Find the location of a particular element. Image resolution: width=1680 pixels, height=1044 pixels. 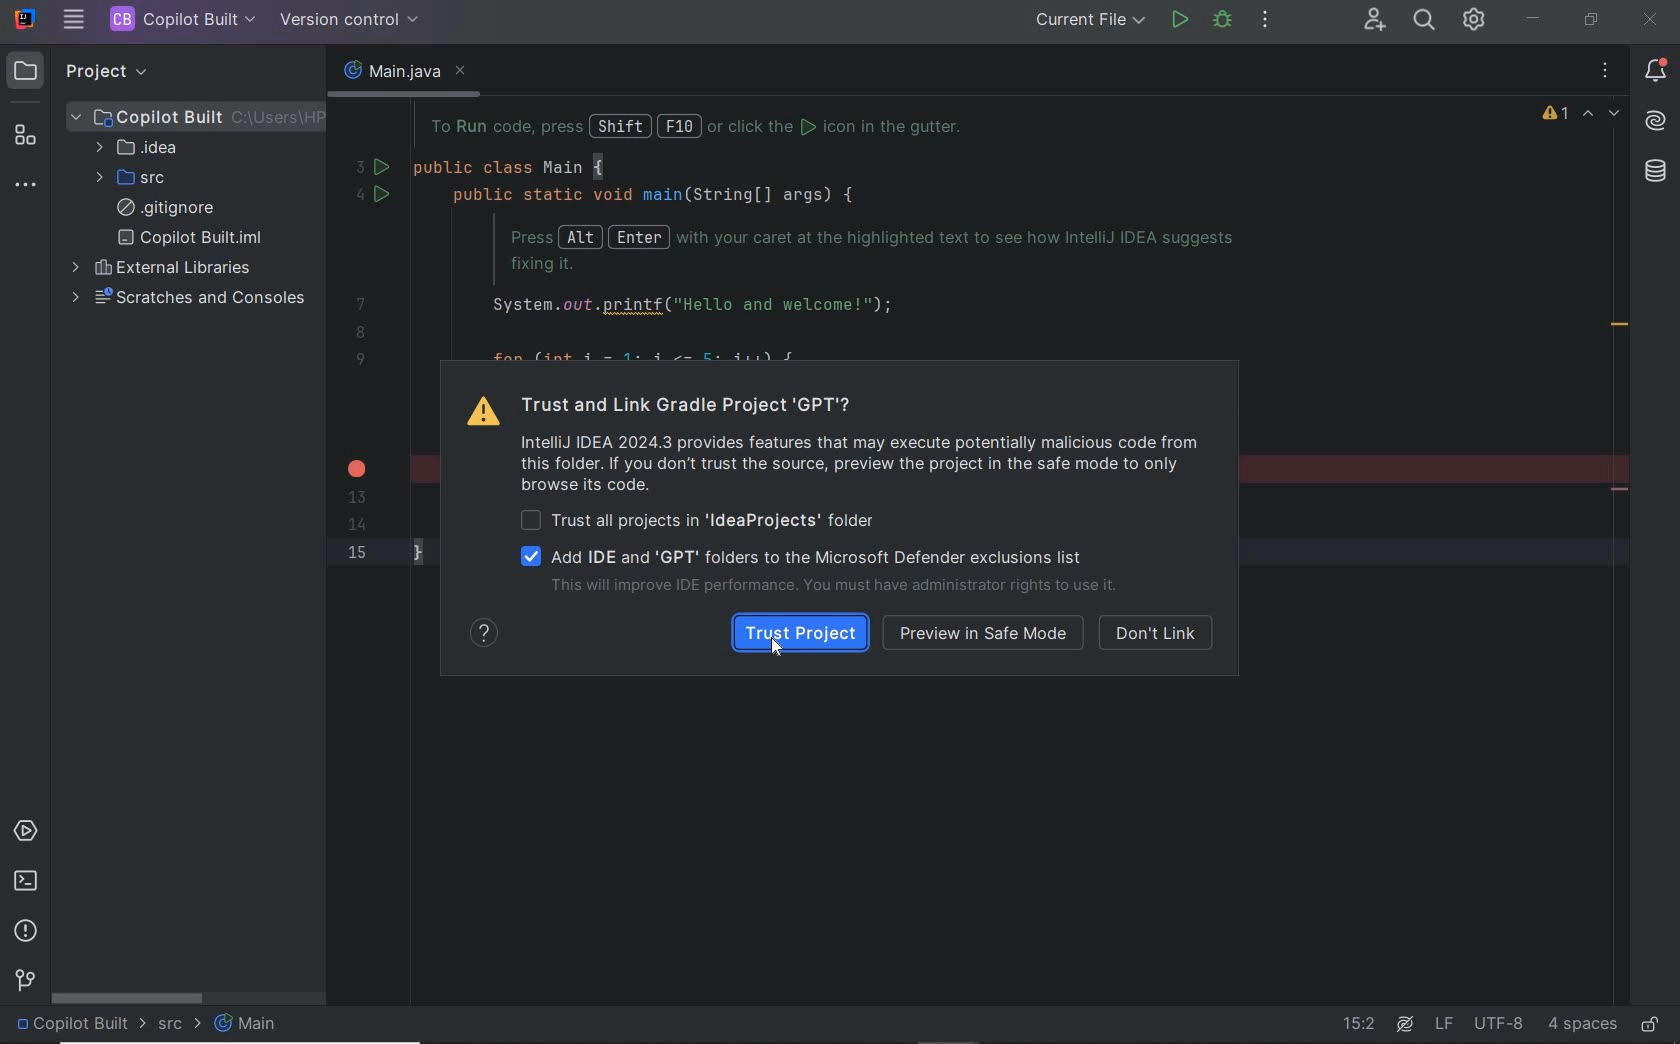

cursor is located at coordinates (777, 647).